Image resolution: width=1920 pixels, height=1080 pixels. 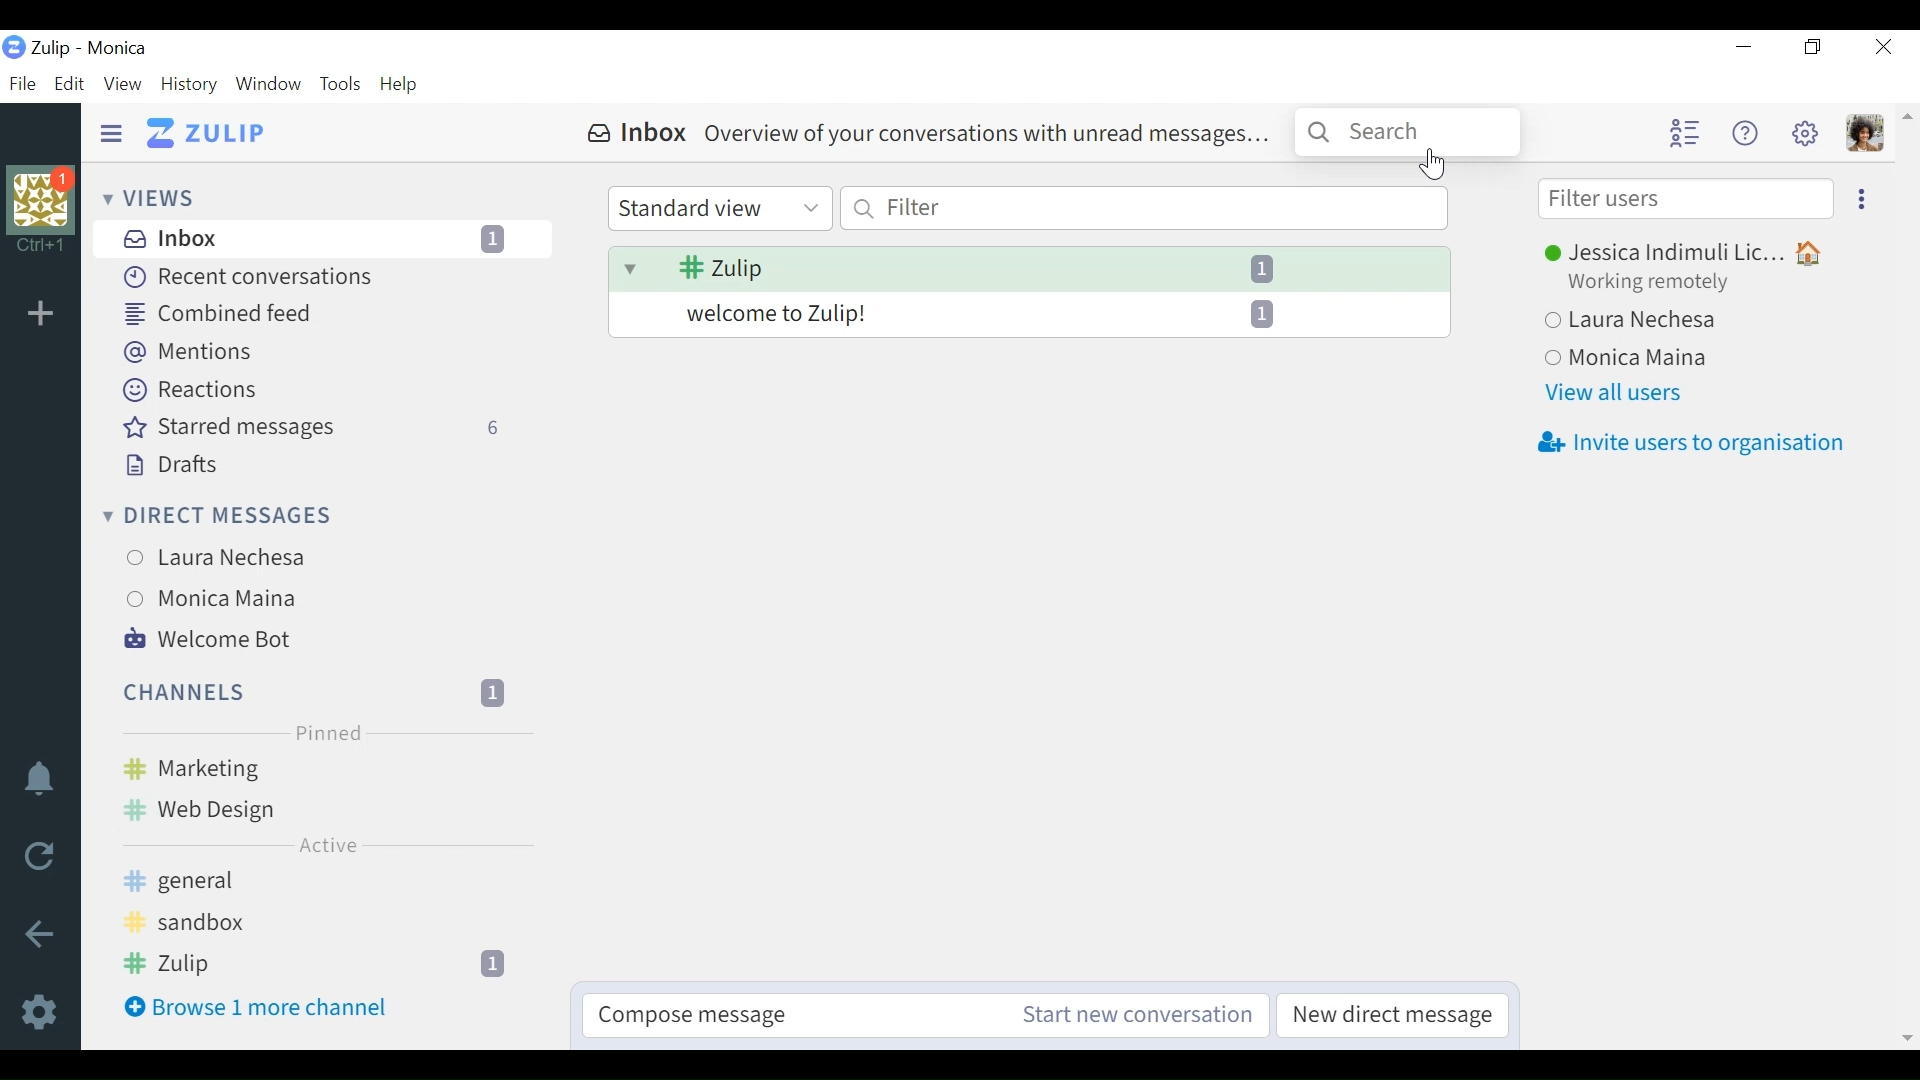 I want to click on Mentions, so click(x=189, y=353).